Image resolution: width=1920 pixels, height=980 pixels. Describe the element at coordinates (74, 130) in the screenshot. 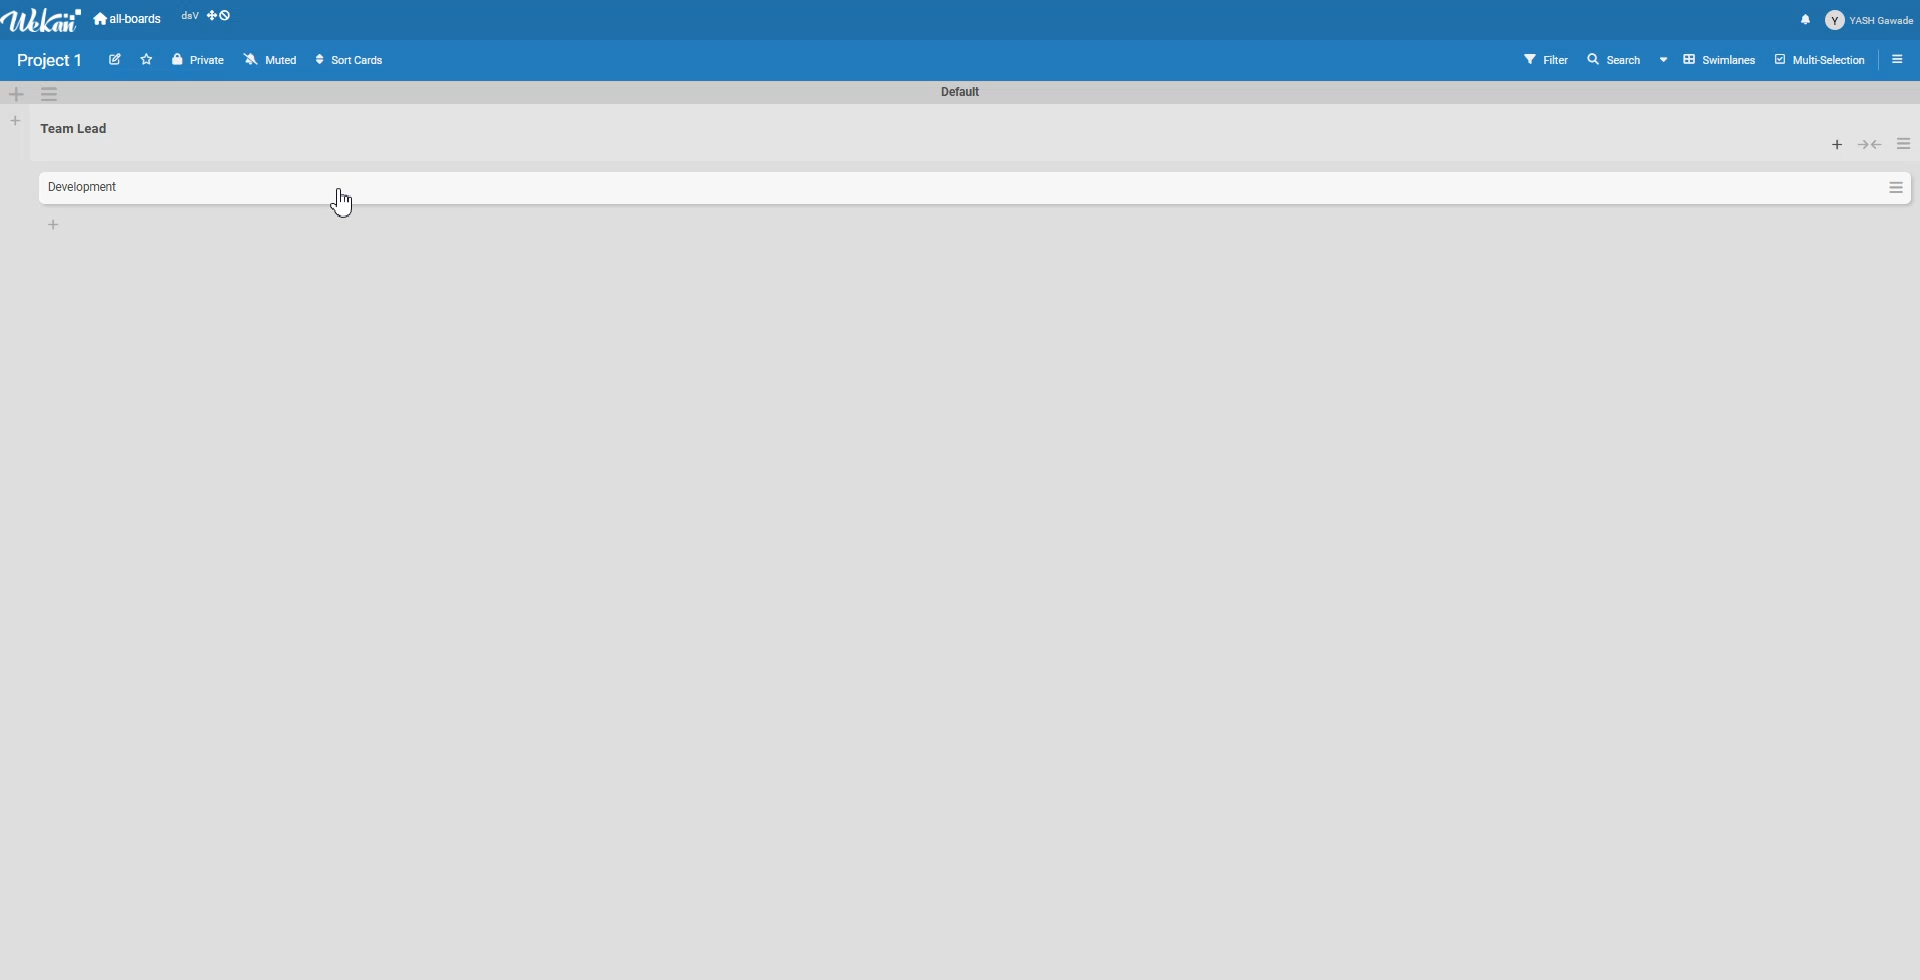

I see `Text` at that location.